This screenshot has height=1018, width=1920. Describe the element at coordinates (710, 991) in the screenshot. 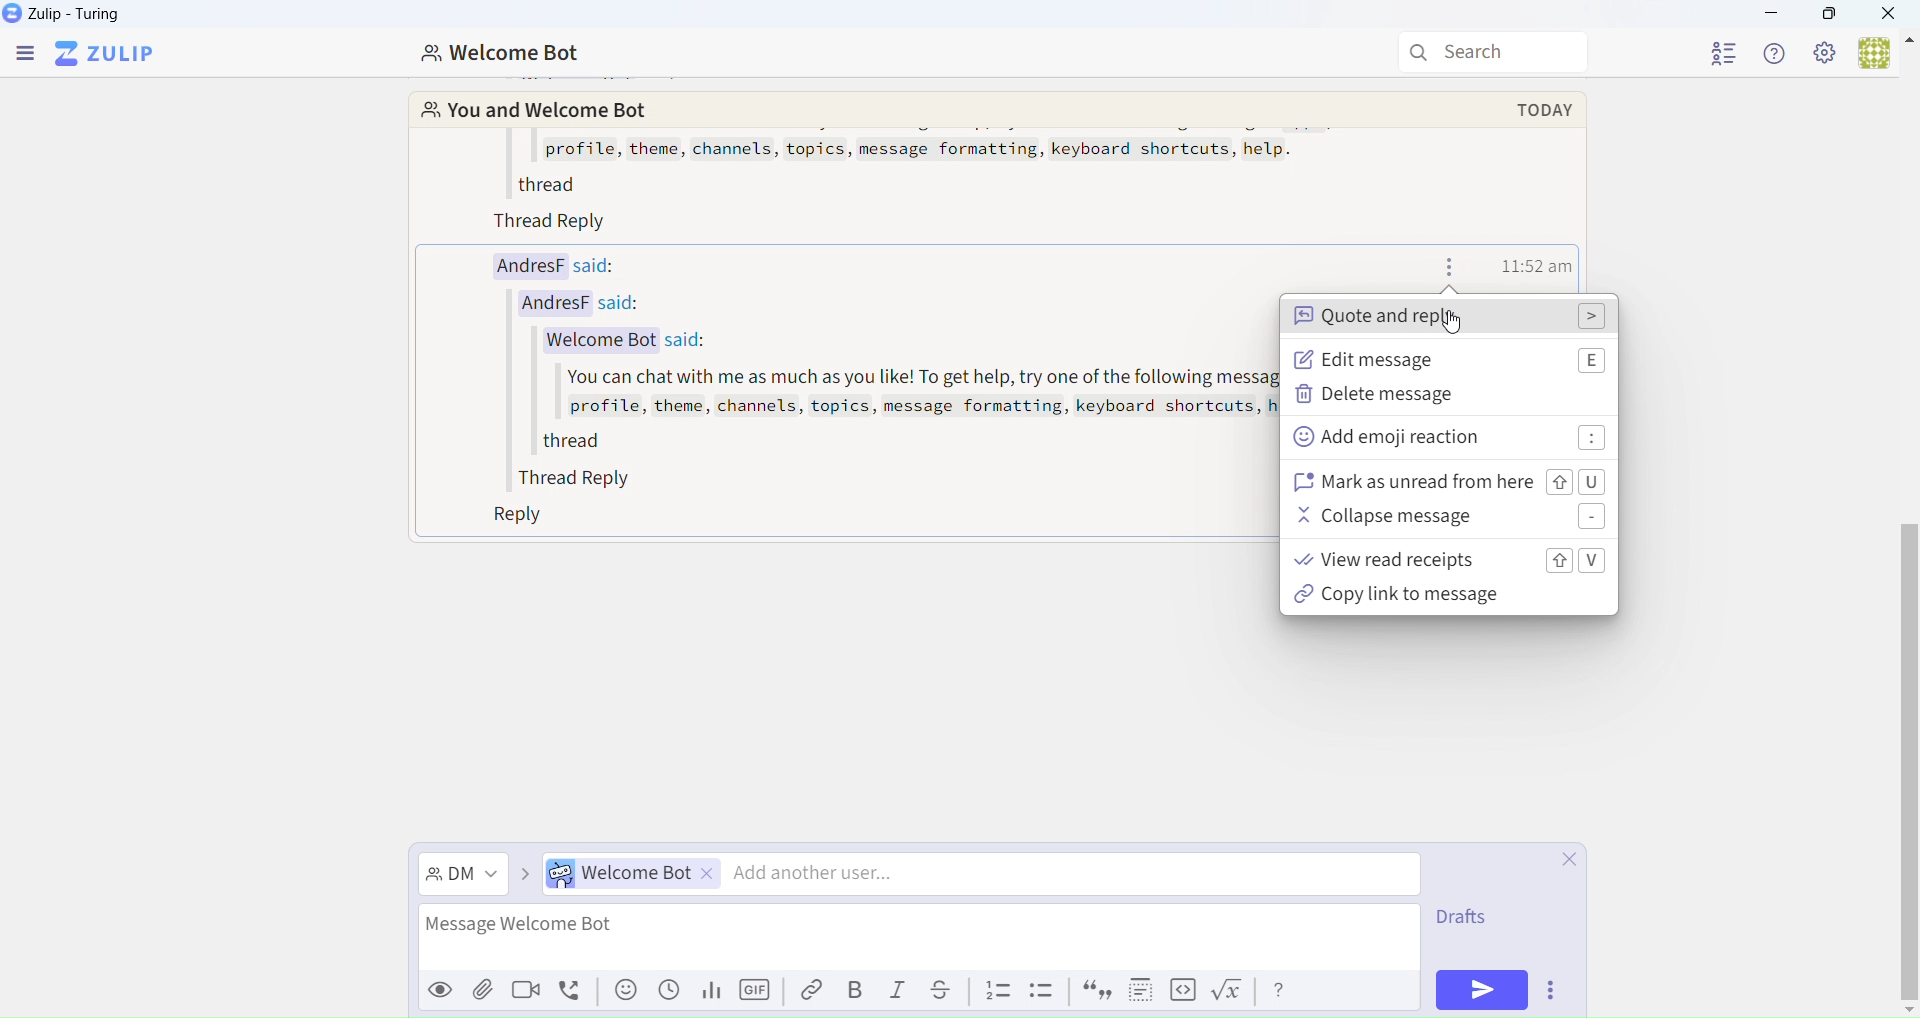

I see `Stats` at that location.